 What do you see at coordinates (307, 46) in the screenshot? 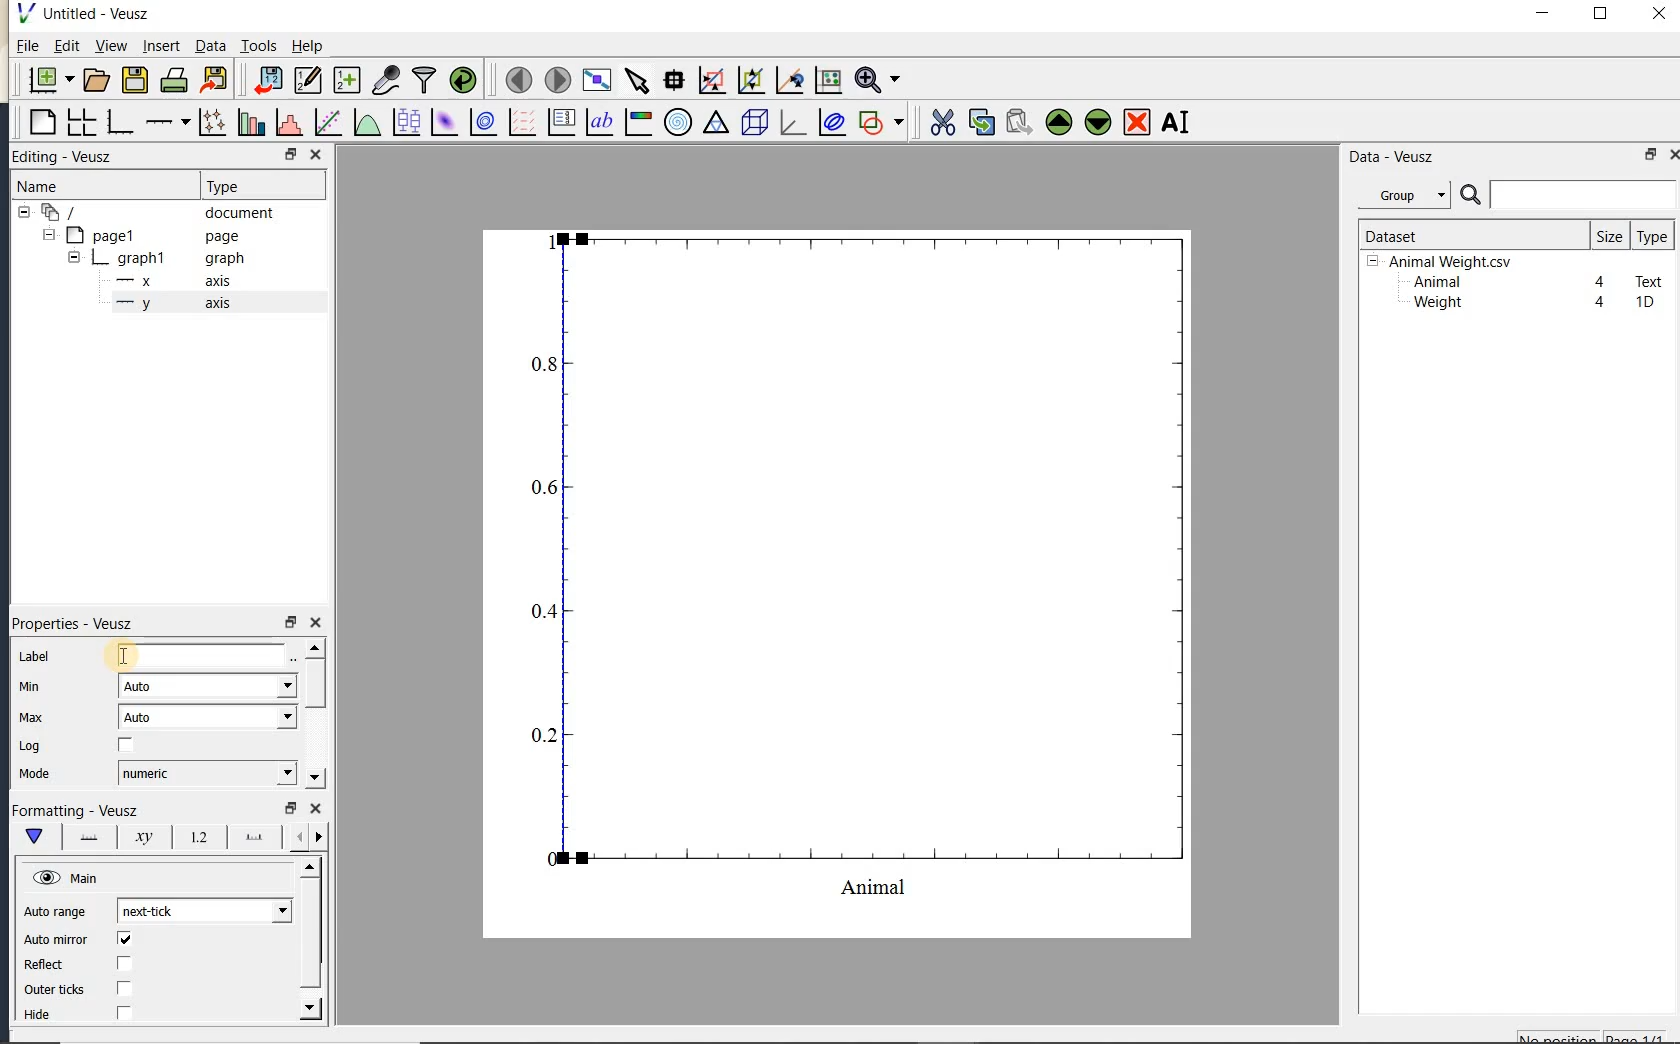
I see `Help` at bounding box center [307, 46].